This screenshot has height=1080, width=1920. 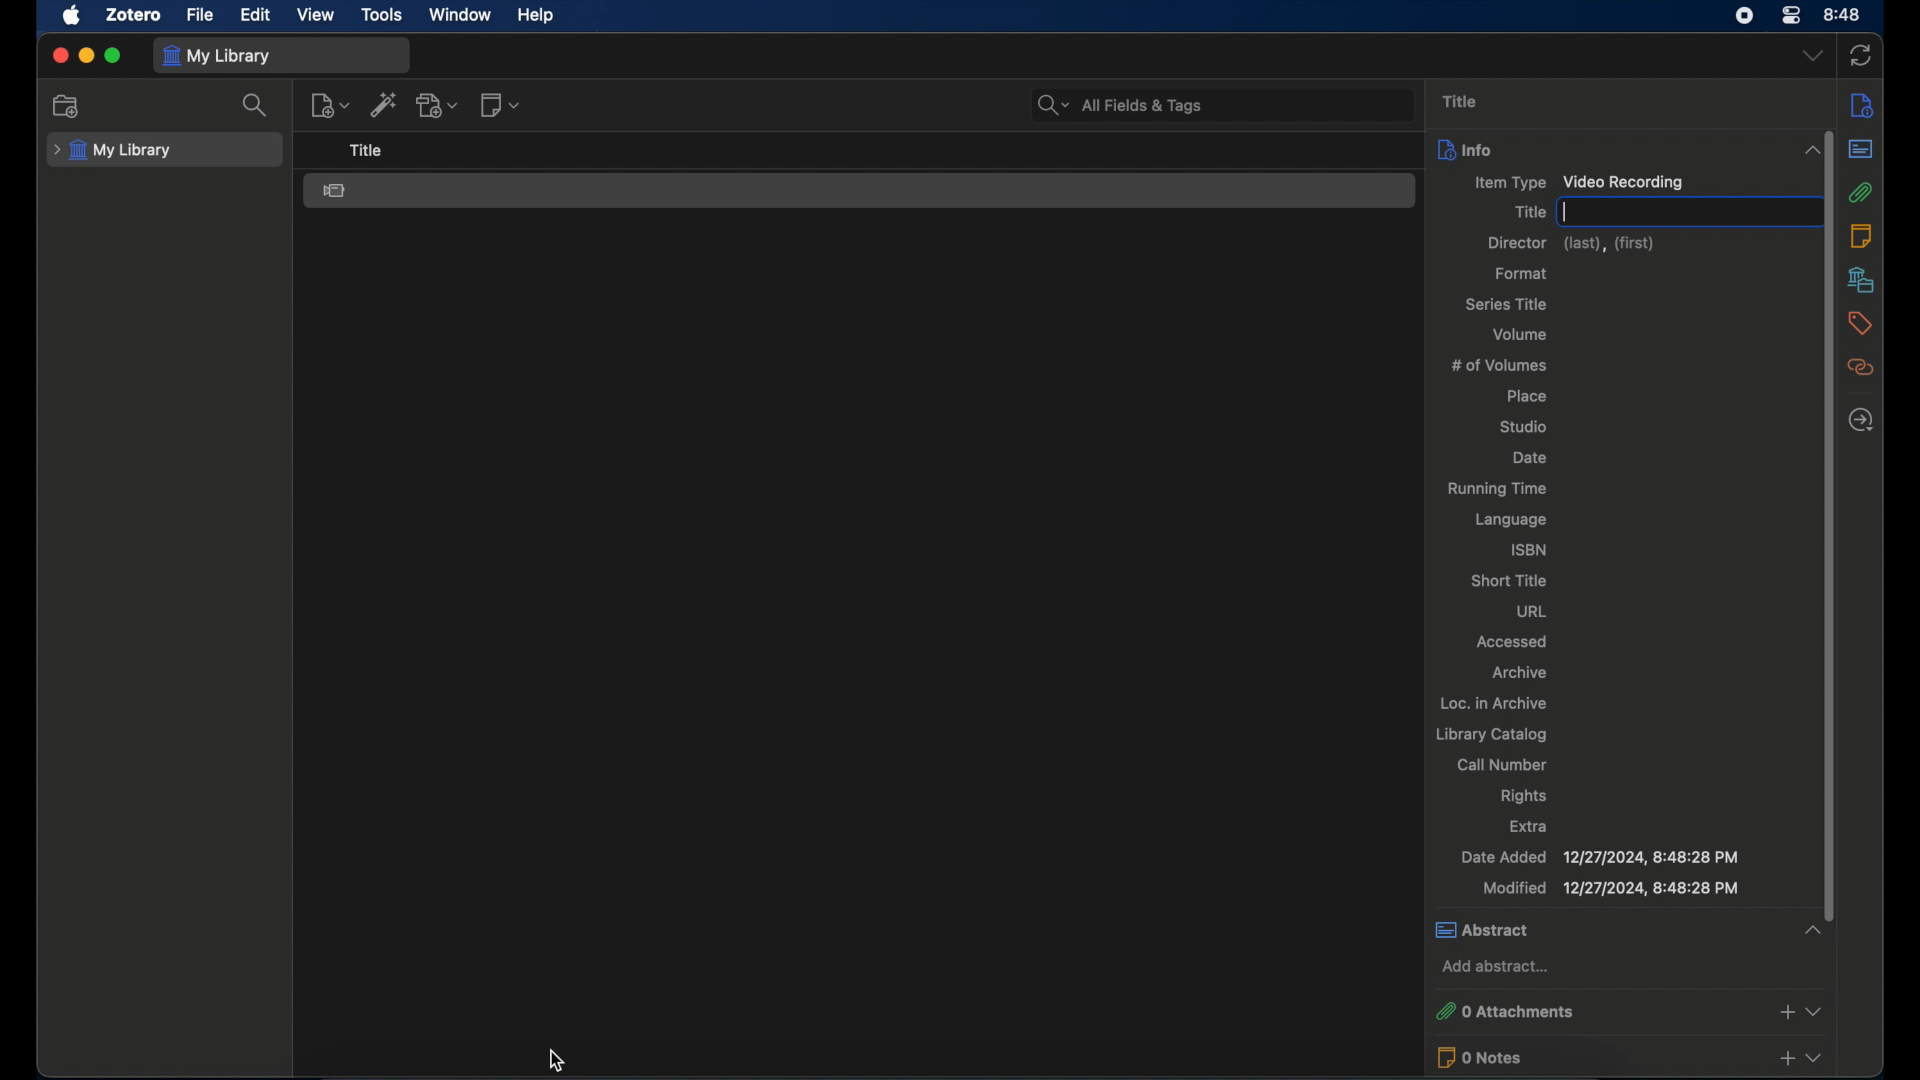 What do you see at coordinates (500, 105) in the screenshot?
I see `new note` at bounding box center [500, 105].